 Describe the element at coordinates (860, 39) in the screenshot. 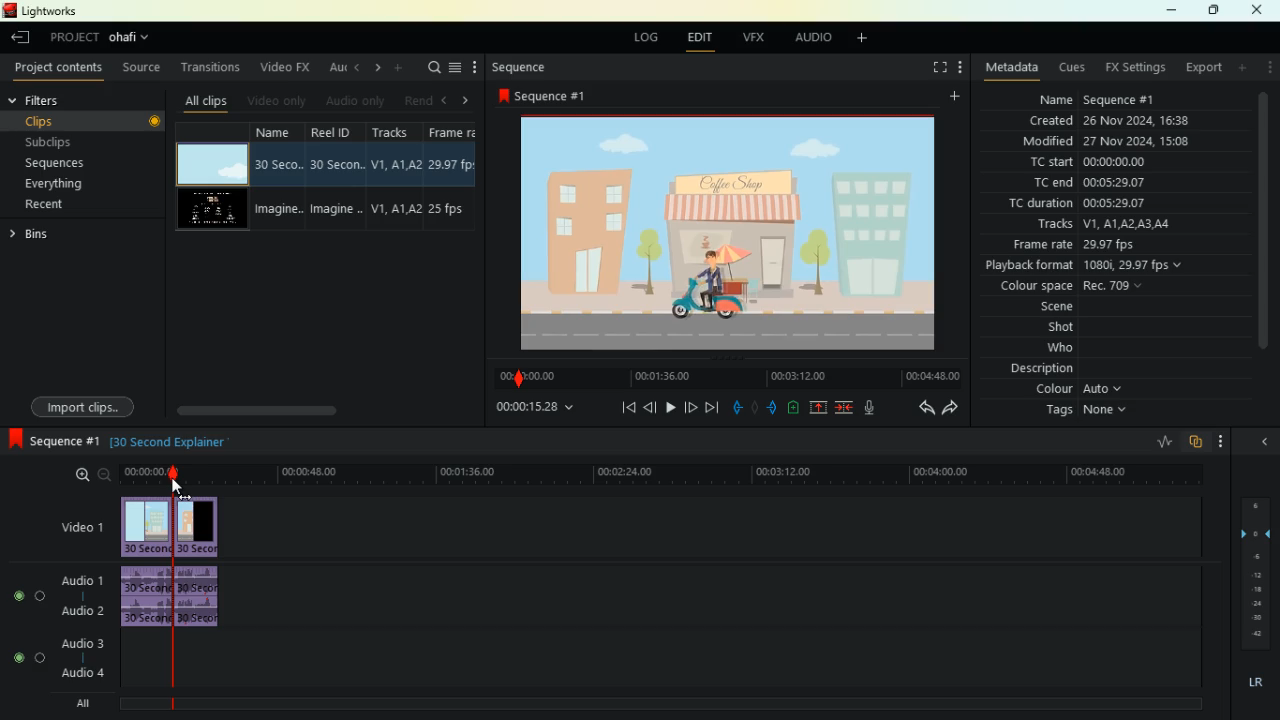

I see `add` at that location.